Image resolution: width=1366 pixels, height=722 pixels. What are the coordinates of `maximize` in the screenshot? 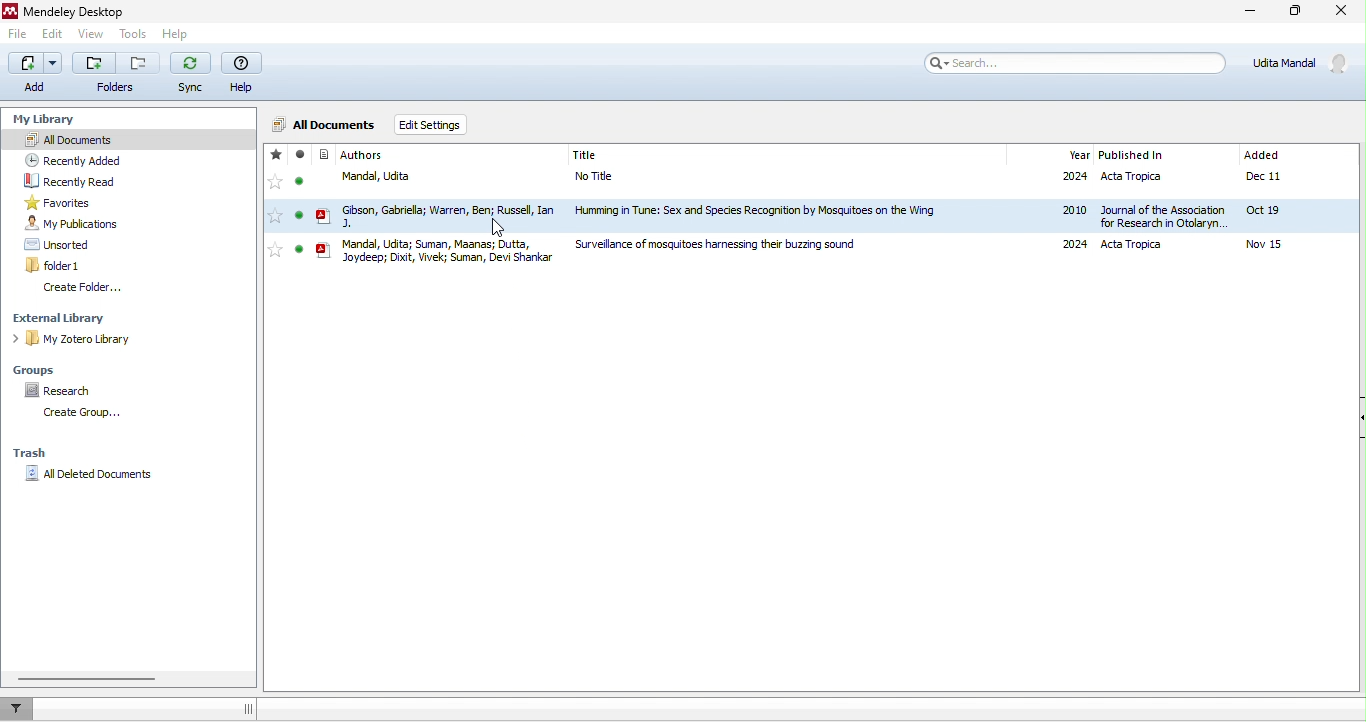 It's located at (1294, 12).